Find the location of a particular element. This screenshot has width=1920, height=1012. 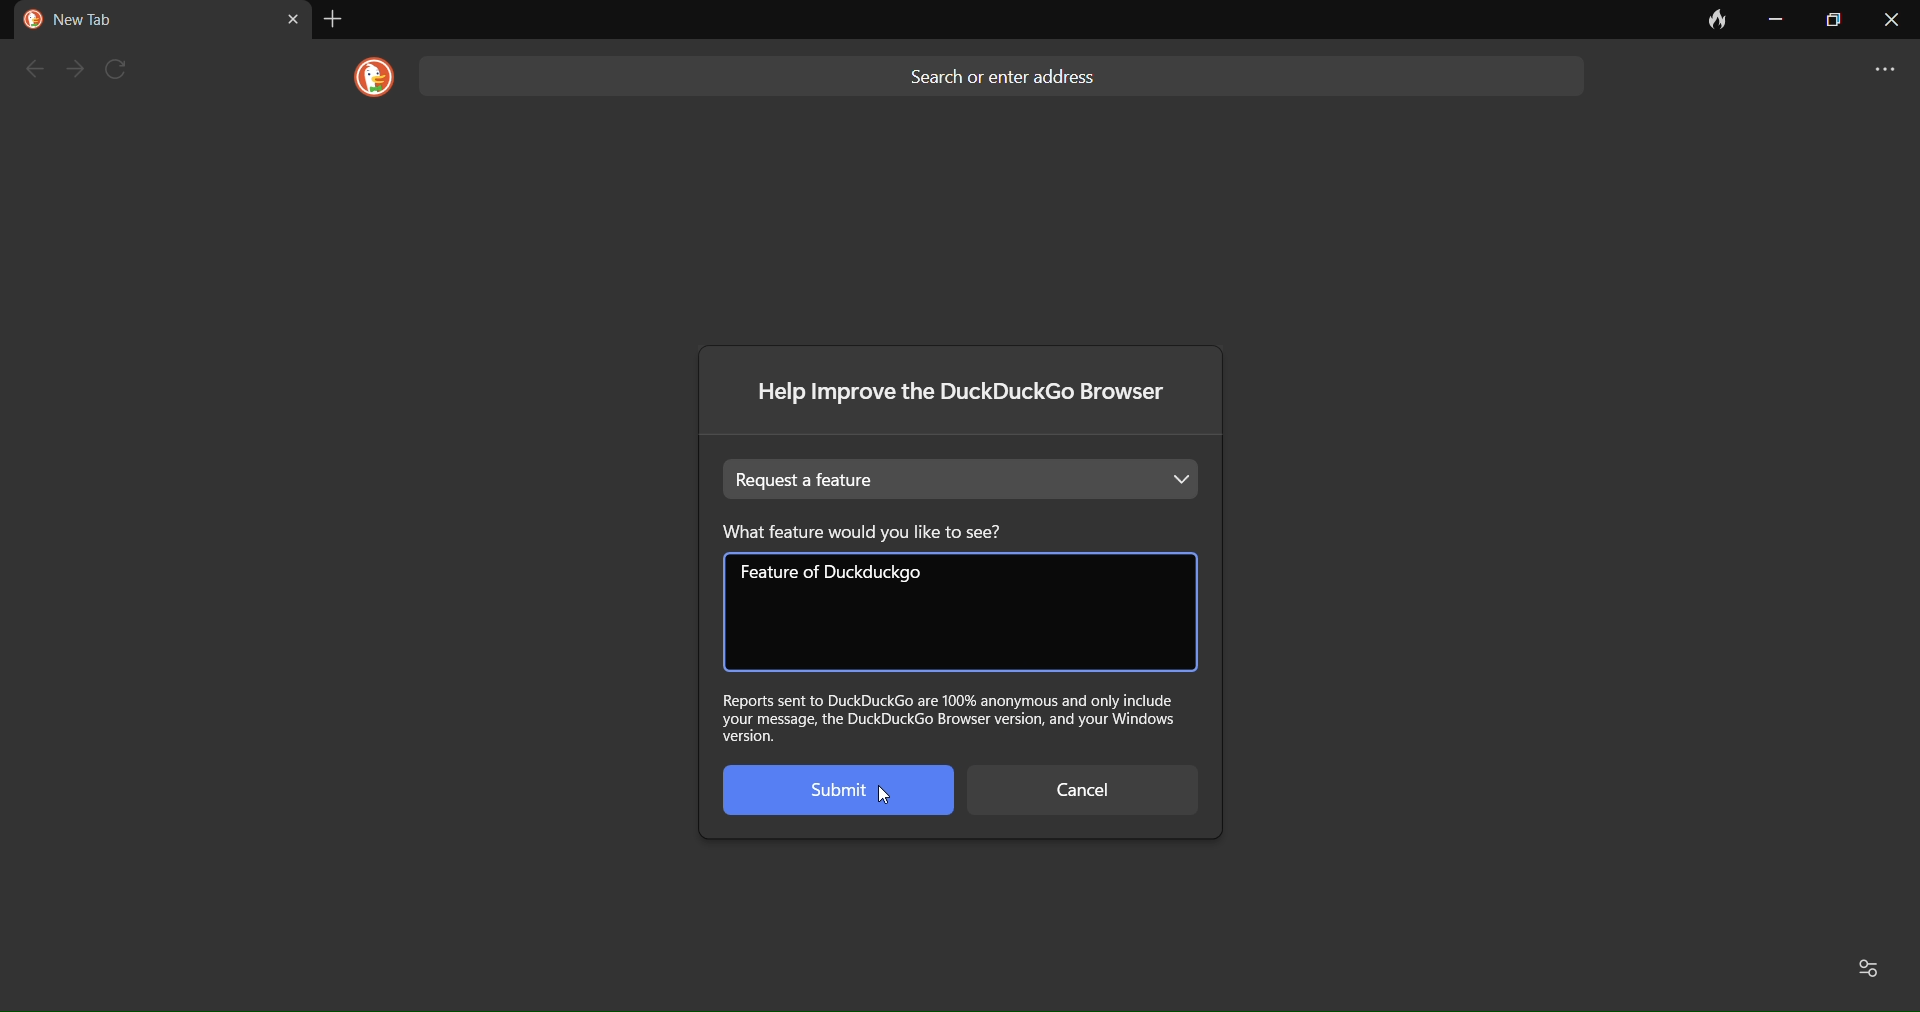

add tab is located at coordinates (331, 19).